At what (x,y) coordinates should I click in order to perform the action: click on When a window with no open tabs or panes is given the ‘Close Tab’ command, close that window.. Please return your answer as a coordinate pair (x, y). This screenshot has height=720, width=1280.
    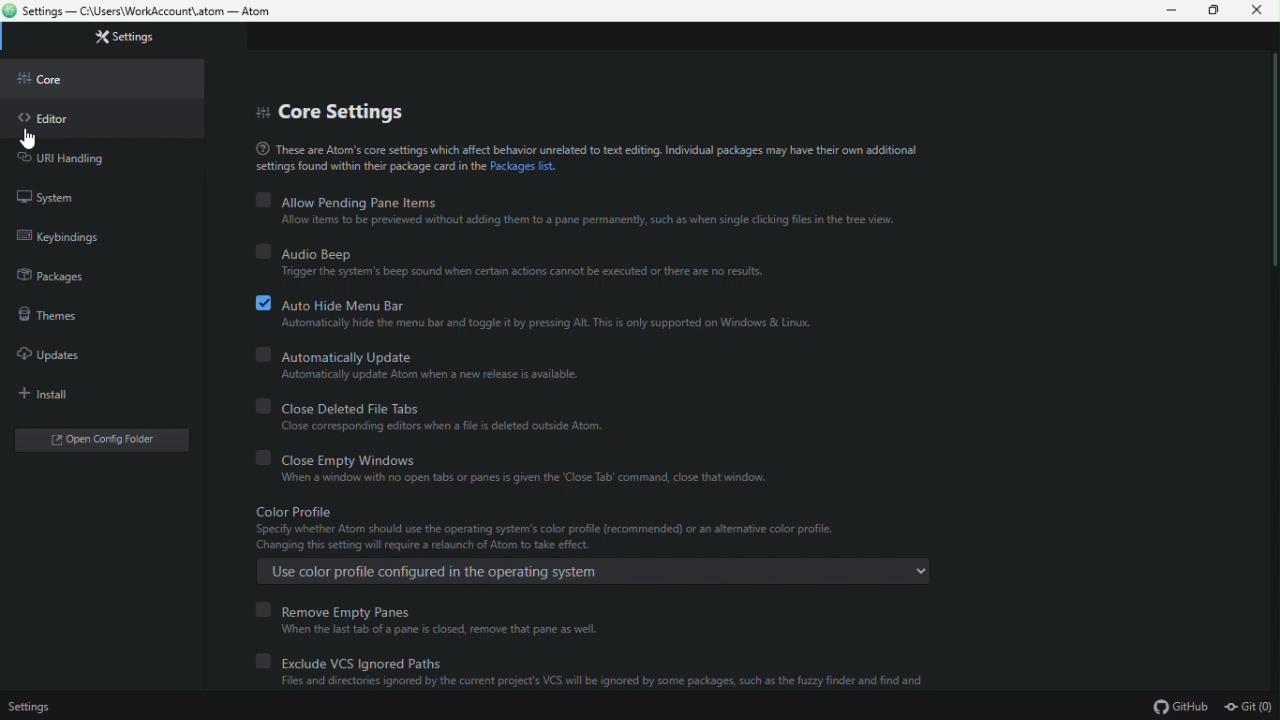
    Looking at the image, I should click on (526, 480).